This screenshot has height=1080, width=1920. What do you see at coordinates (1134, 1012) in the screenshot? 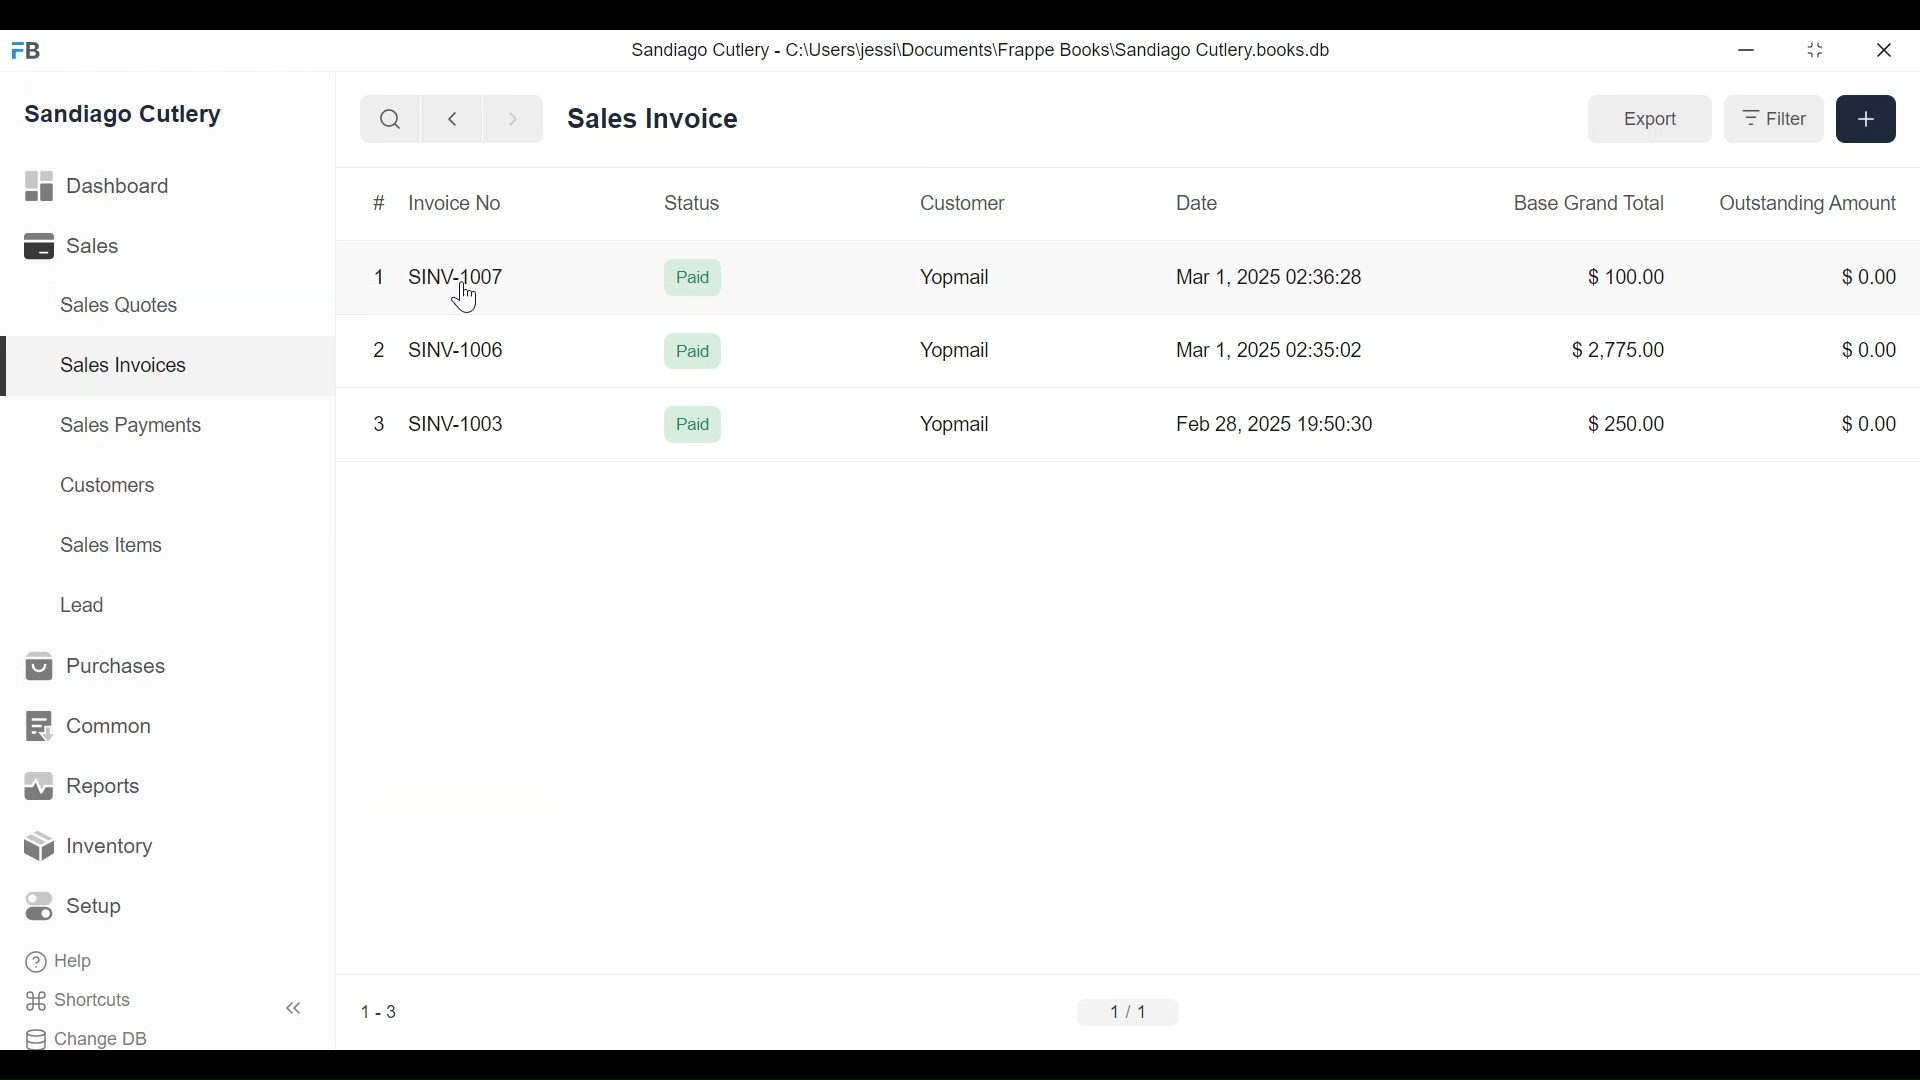
I see `1/1` at bounding box center [1134, 1012].